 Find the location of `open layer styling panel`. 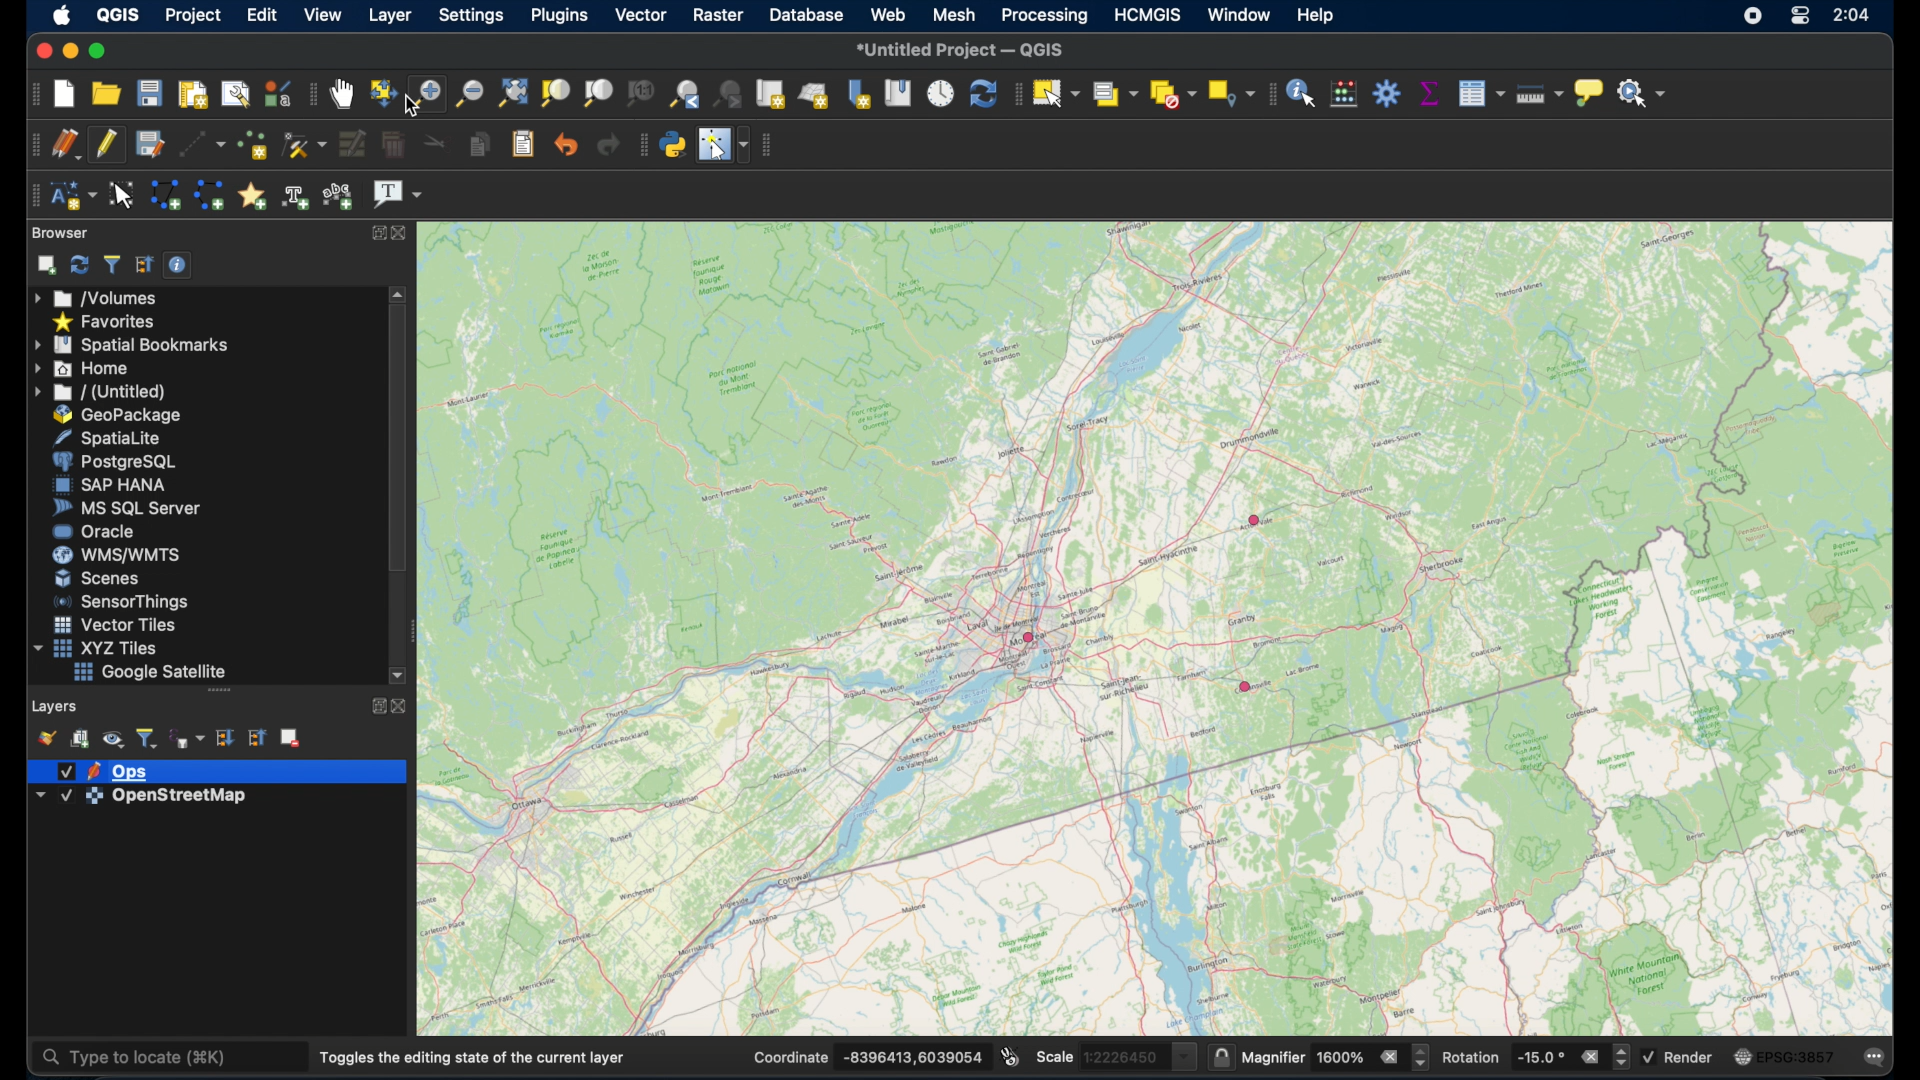

open layer styling panel is located at coordinates (46, 737).